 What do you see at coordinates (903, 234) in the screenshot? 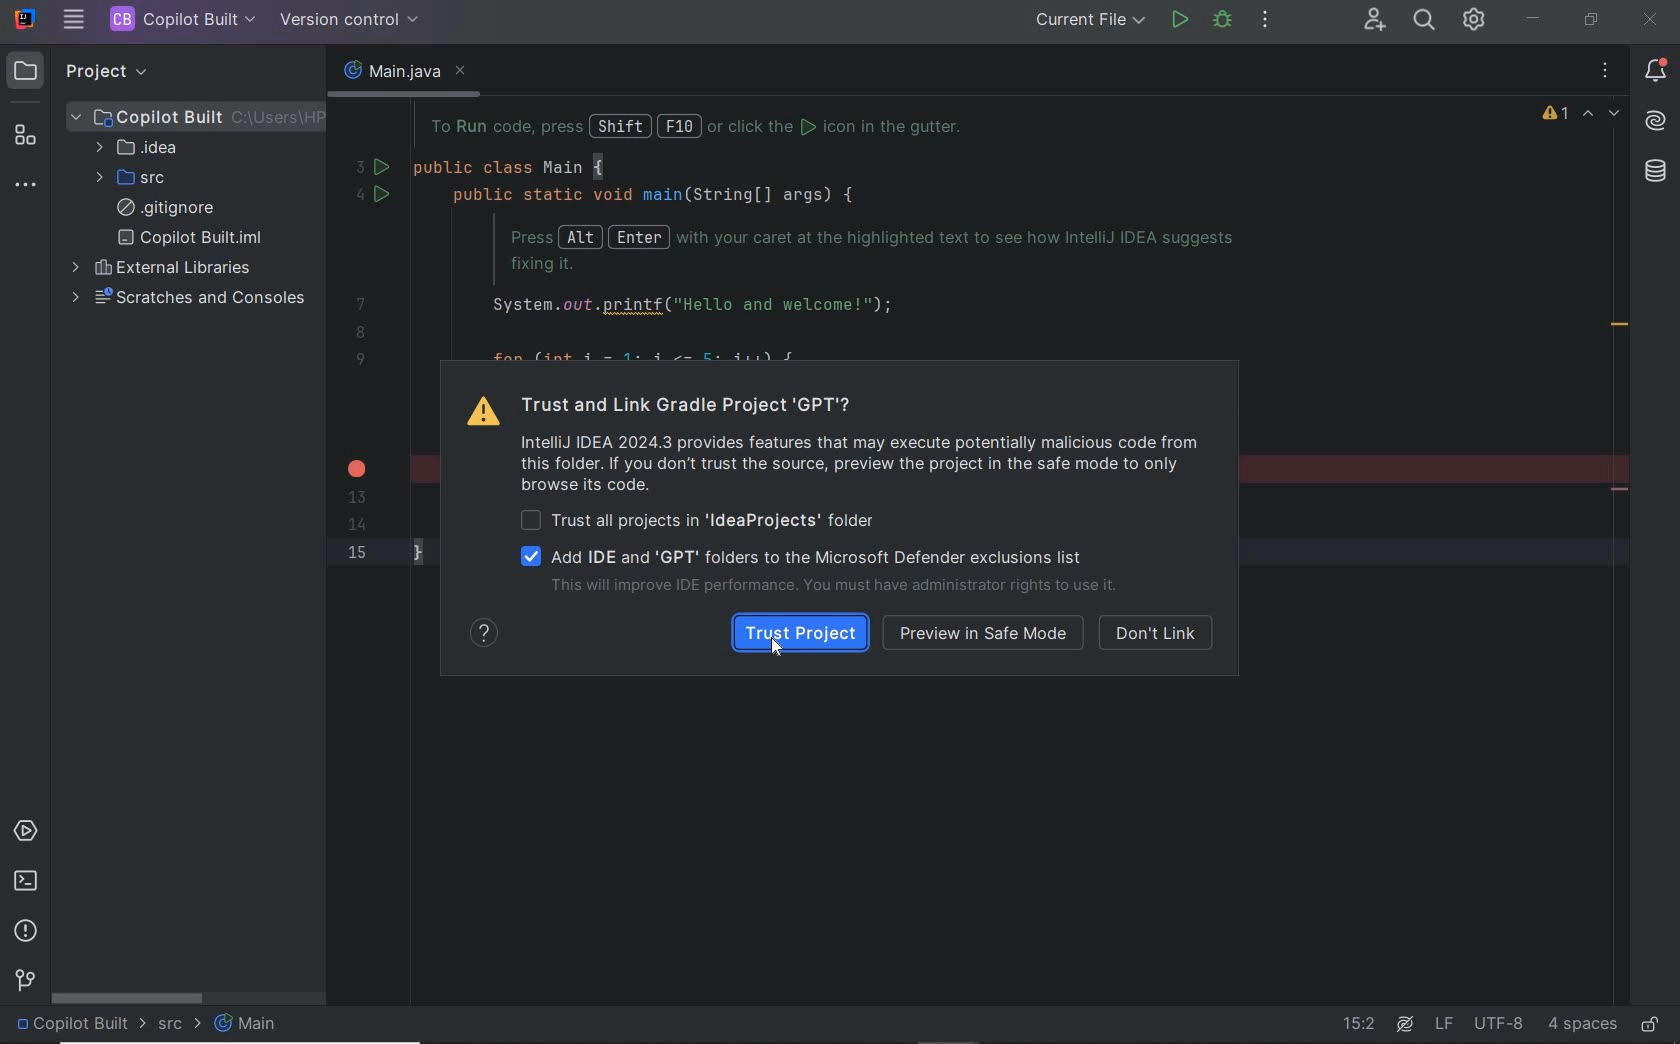
I see `codes` at bounding box center [903, 234].